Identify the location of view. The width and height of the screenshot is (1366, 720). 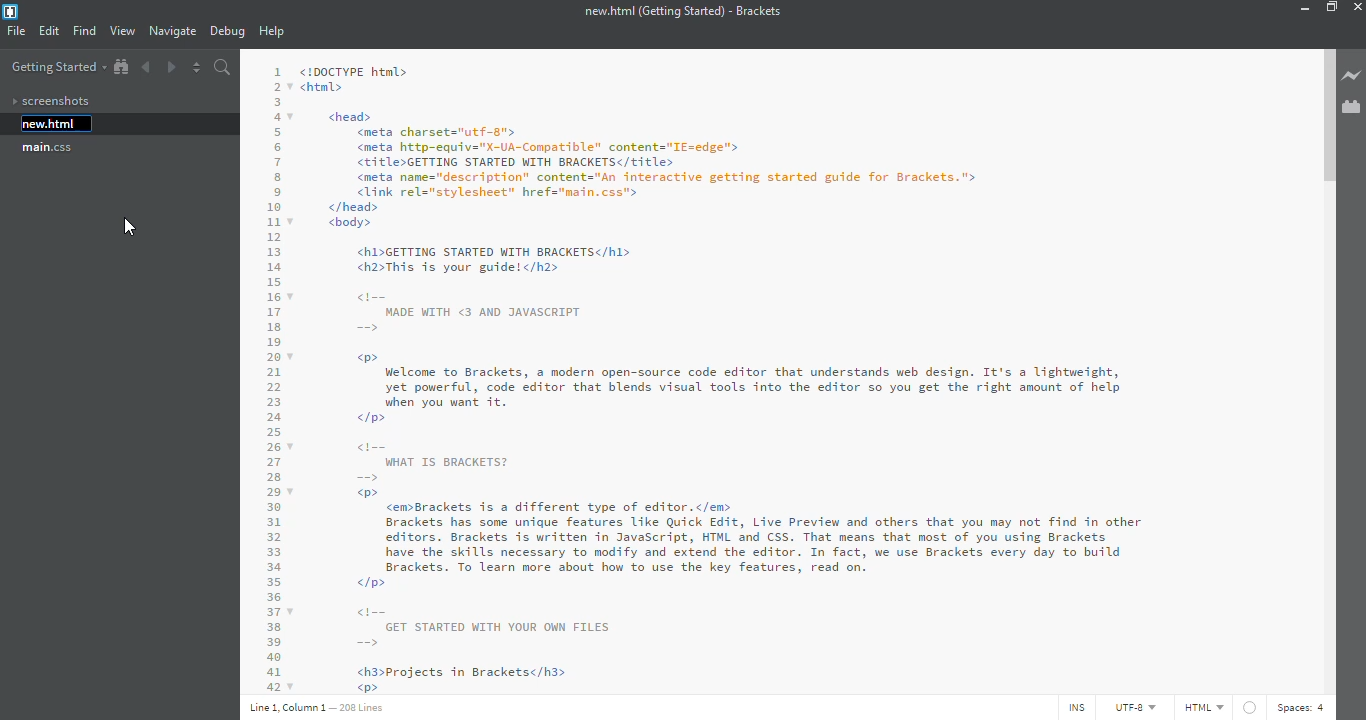
(122, 31).